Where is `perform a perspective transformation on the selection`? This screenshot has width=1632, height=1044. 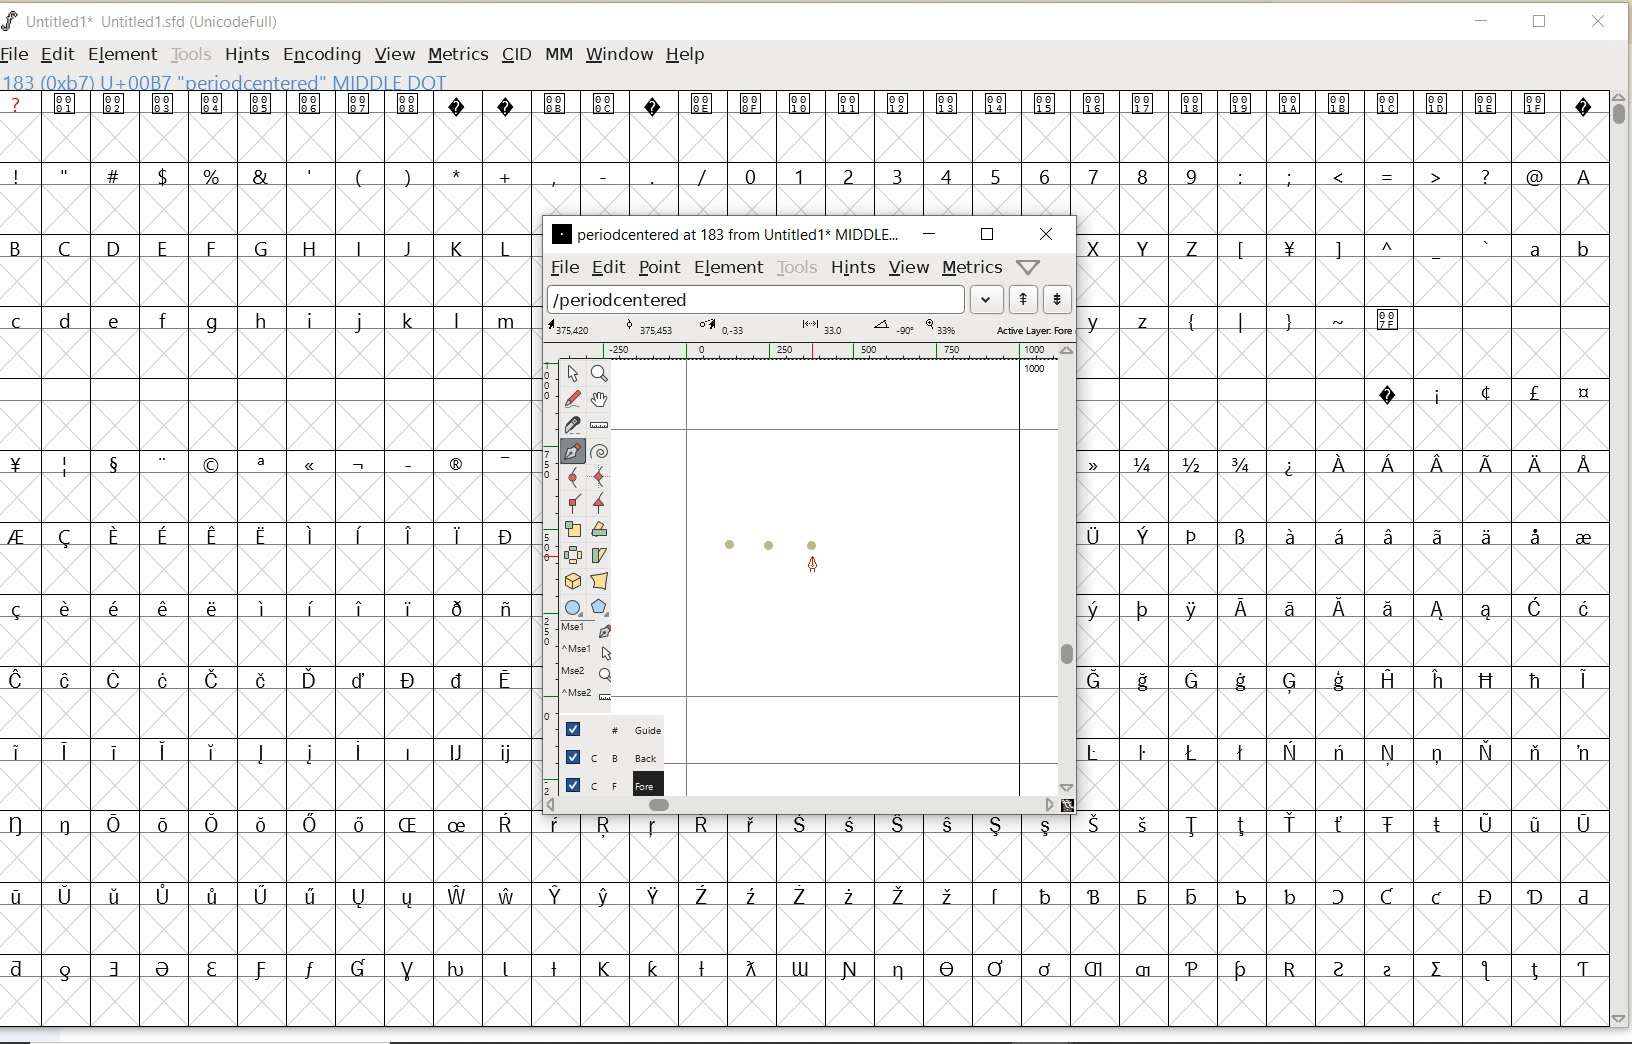
perform a perspective transformation on the selection is located at coordinates (600, 581).